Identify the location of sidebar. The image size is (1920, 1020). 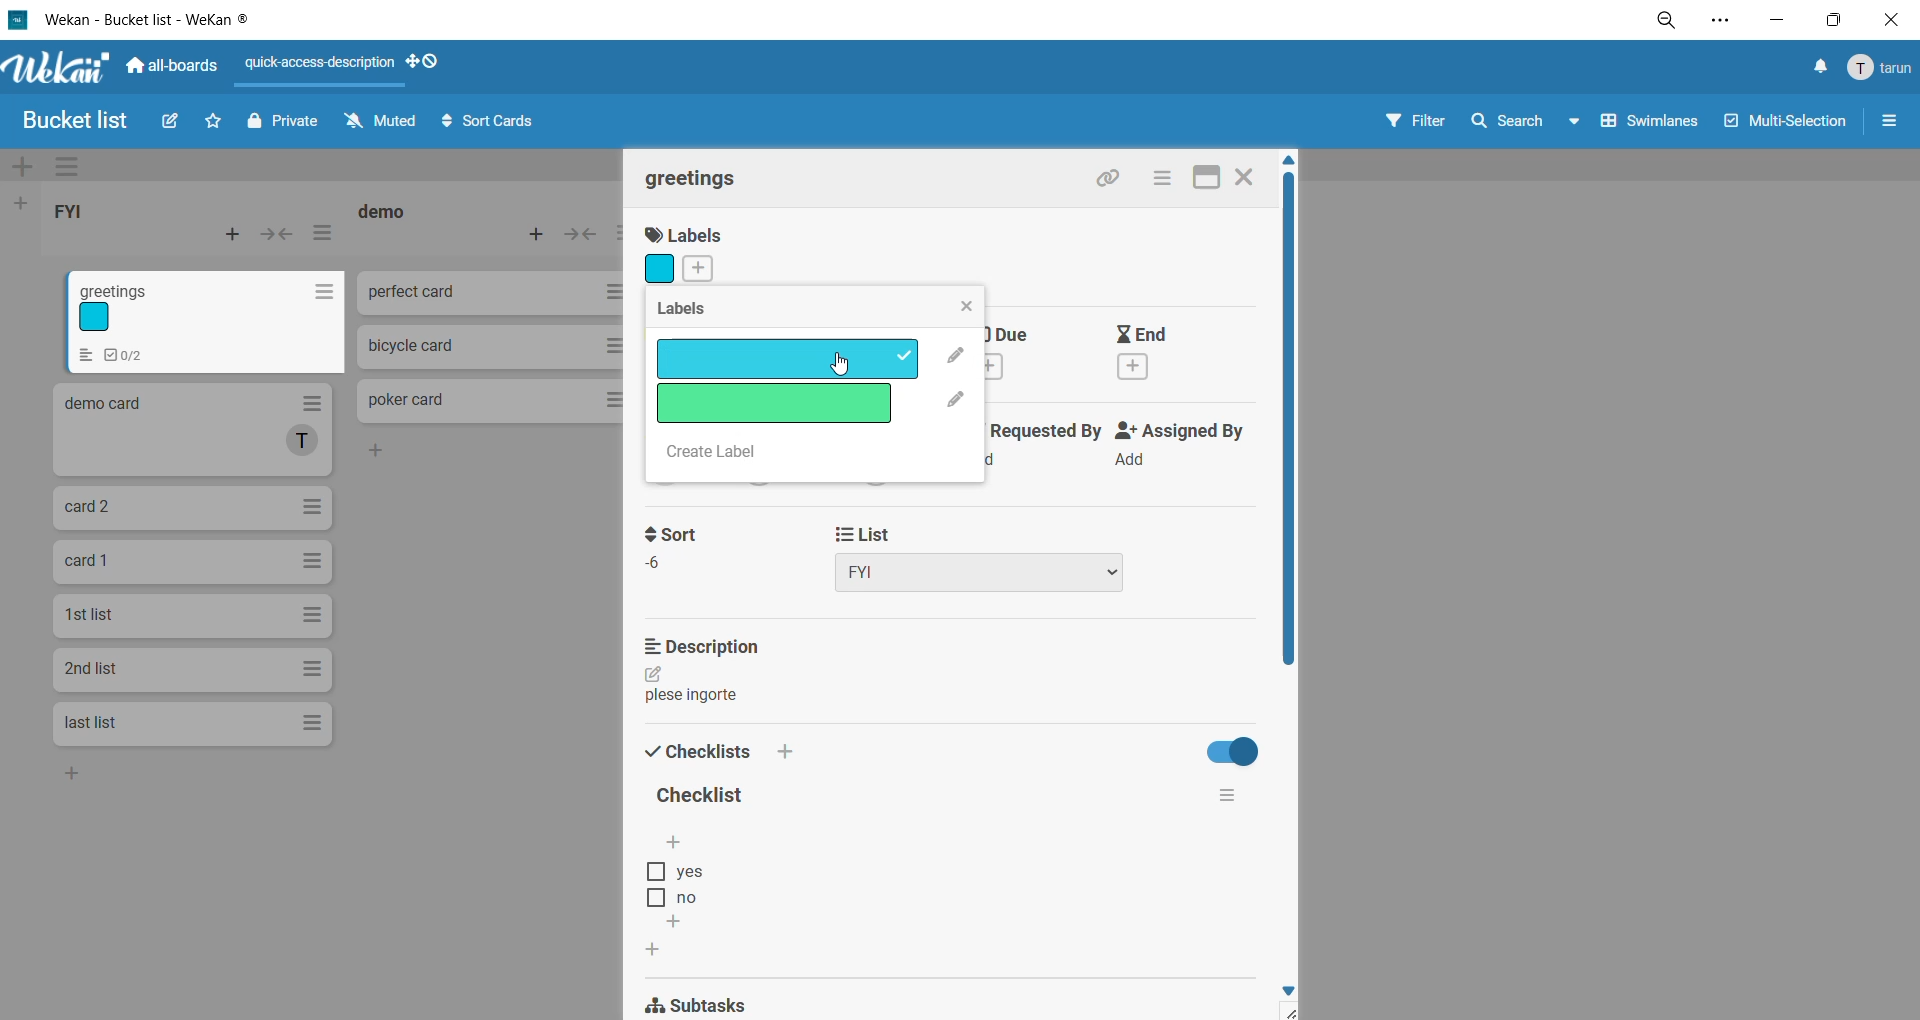
(1891, 122).